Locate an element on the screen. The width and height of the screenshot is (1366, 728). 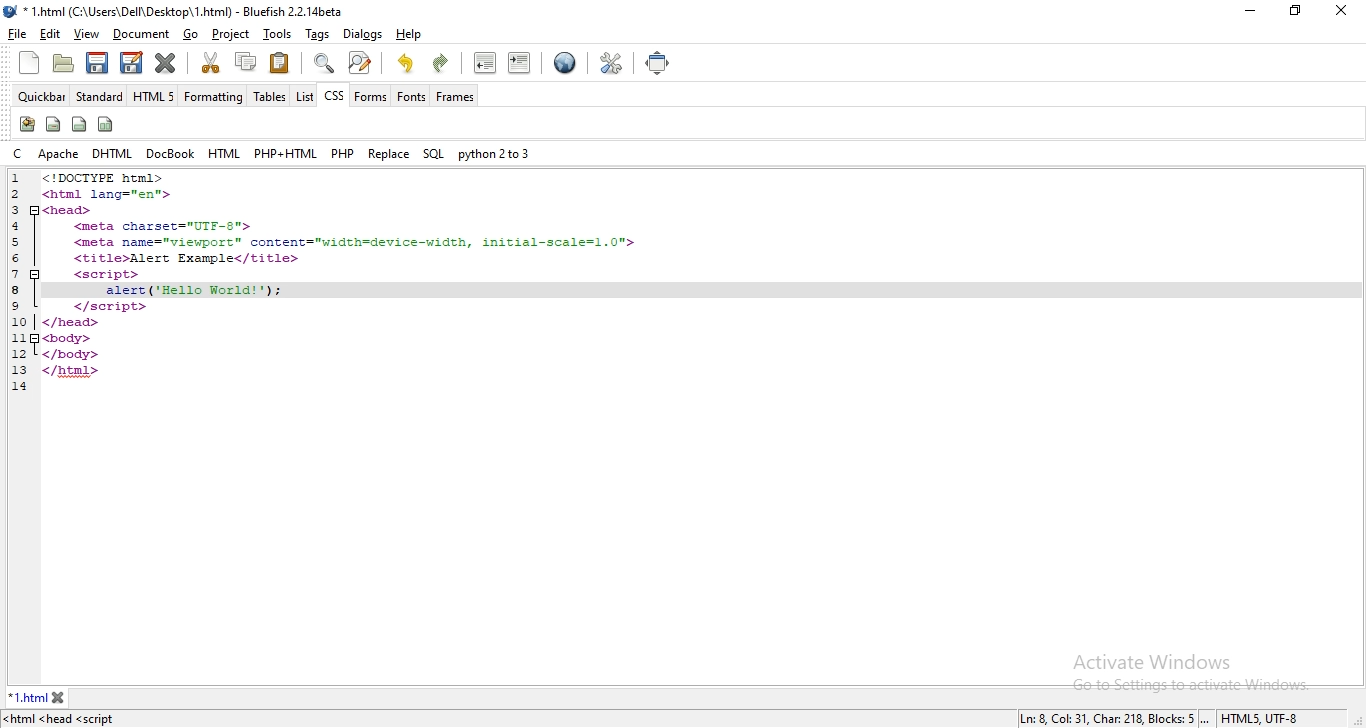
php is located at coordinates (341, 153).